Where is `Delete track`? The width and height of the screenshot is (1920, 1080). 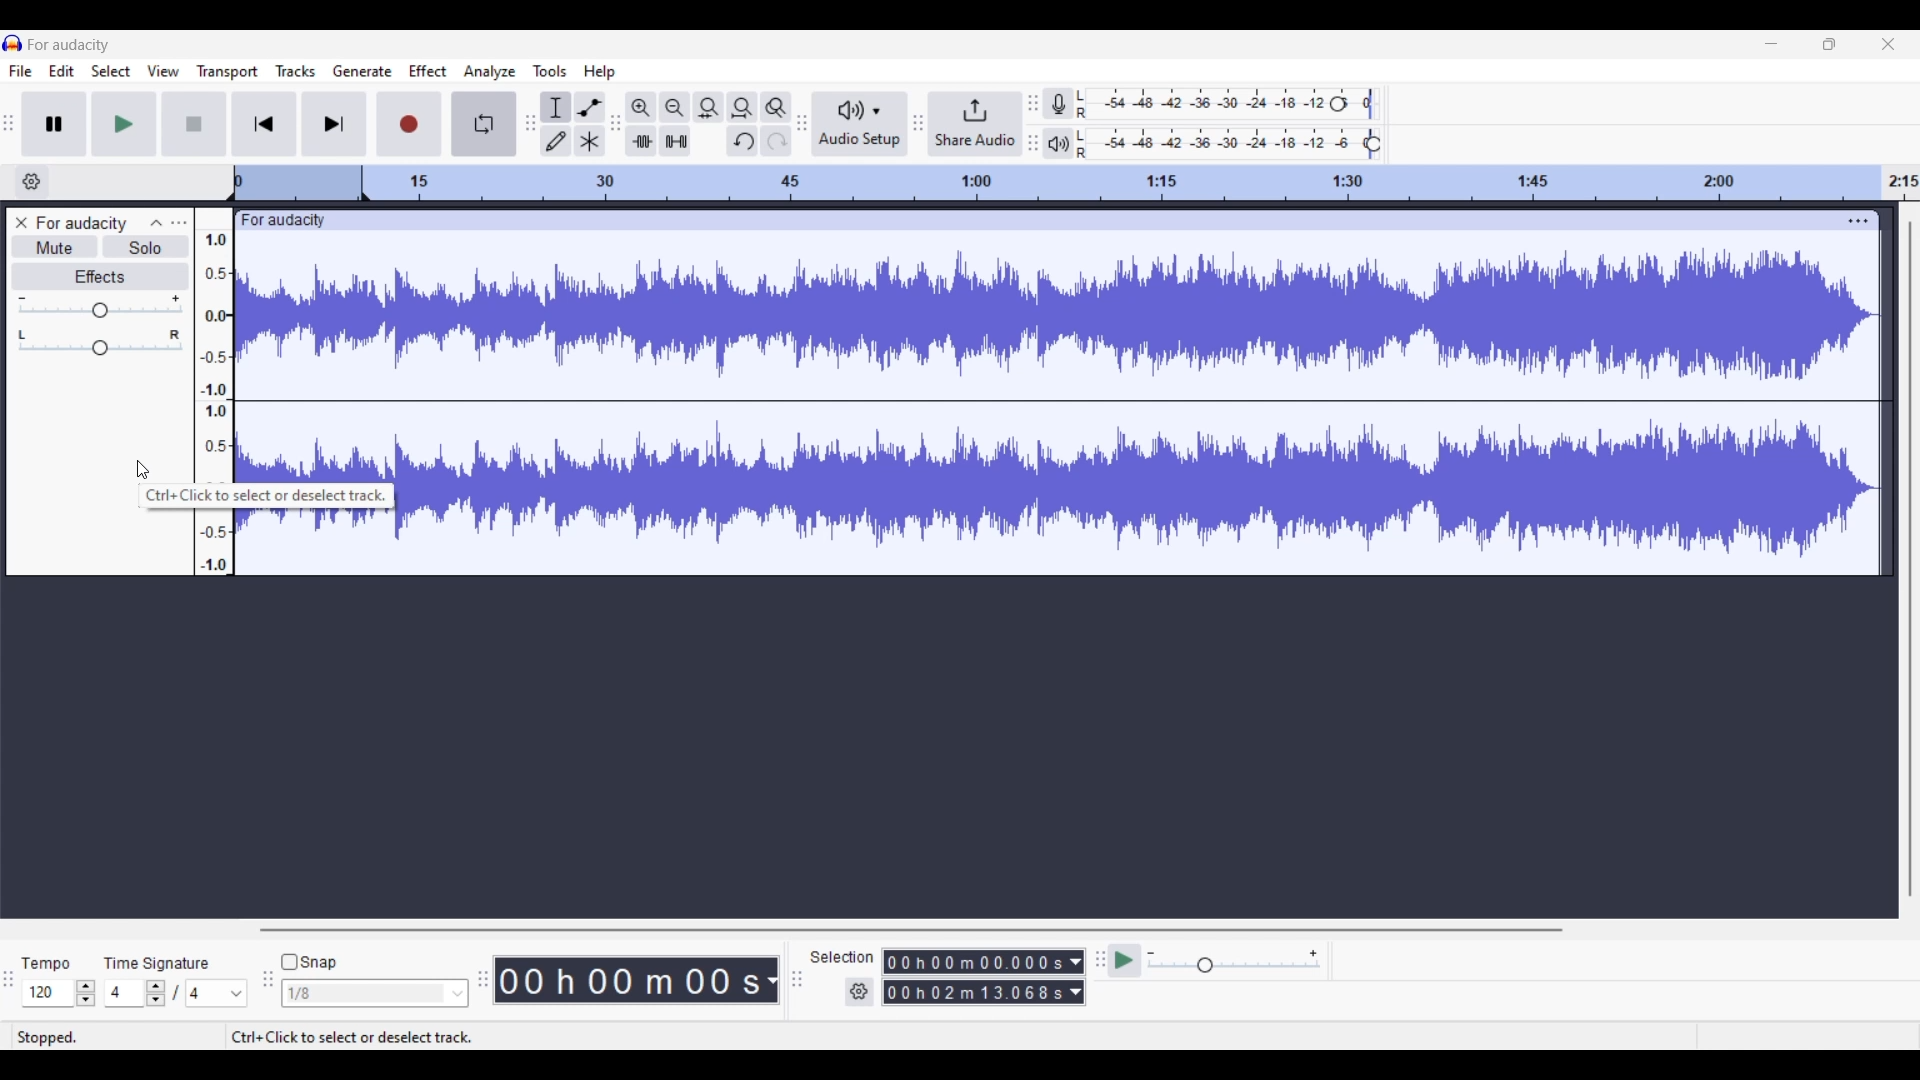
Delete track is located at coordinates (24, 223).